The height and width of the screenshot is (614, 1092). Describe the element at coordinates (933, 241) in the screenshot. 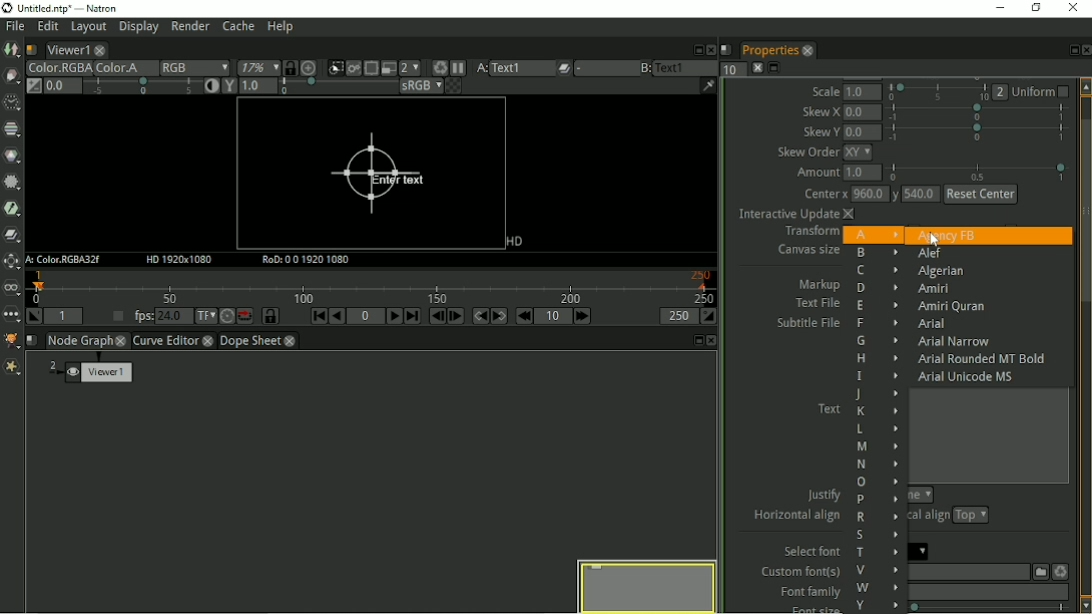

I see `Cursor` at that location.